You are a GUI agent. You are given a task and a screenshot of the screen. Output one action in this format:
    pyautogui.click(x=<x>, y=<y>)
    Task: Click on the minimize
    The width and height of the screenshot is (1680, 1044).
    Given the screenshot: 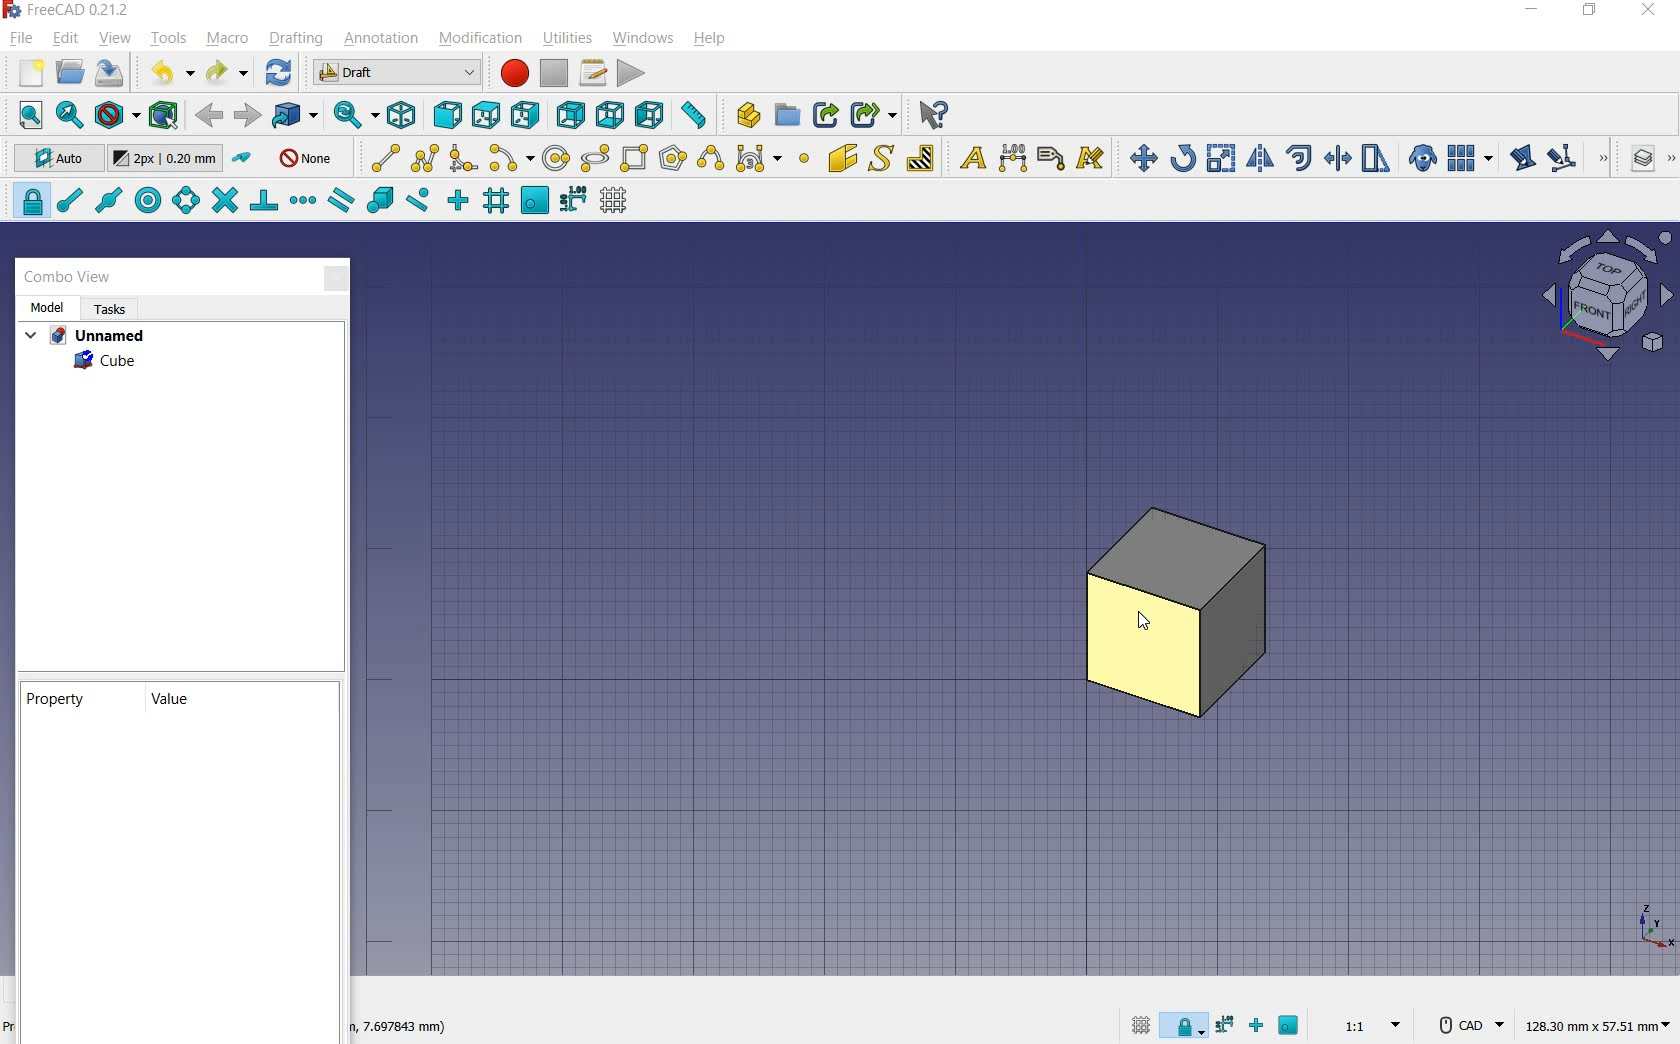 What is the action you would take?
    pyautogui.click(x=1533, y=12)
    